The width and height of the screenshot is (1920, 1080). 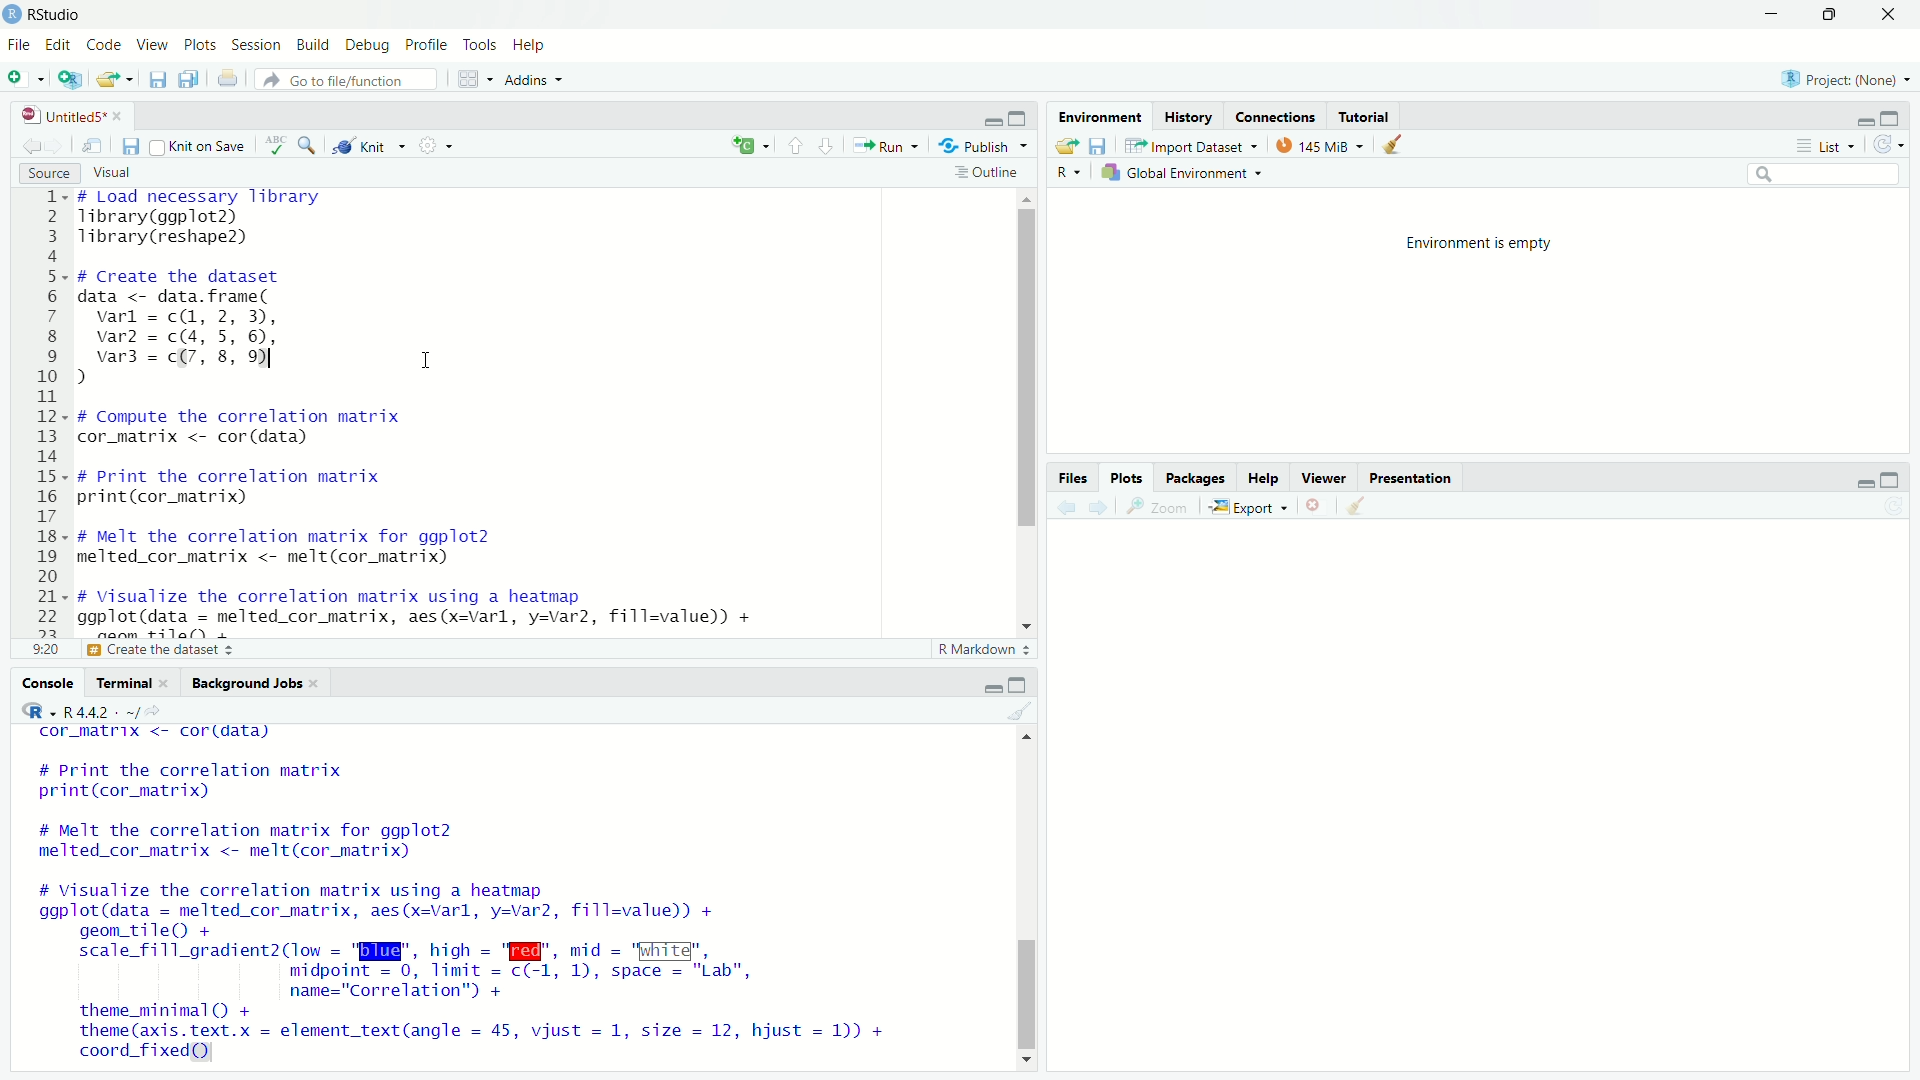 I want to click on environment is empty, so click(x=1483, y=245).